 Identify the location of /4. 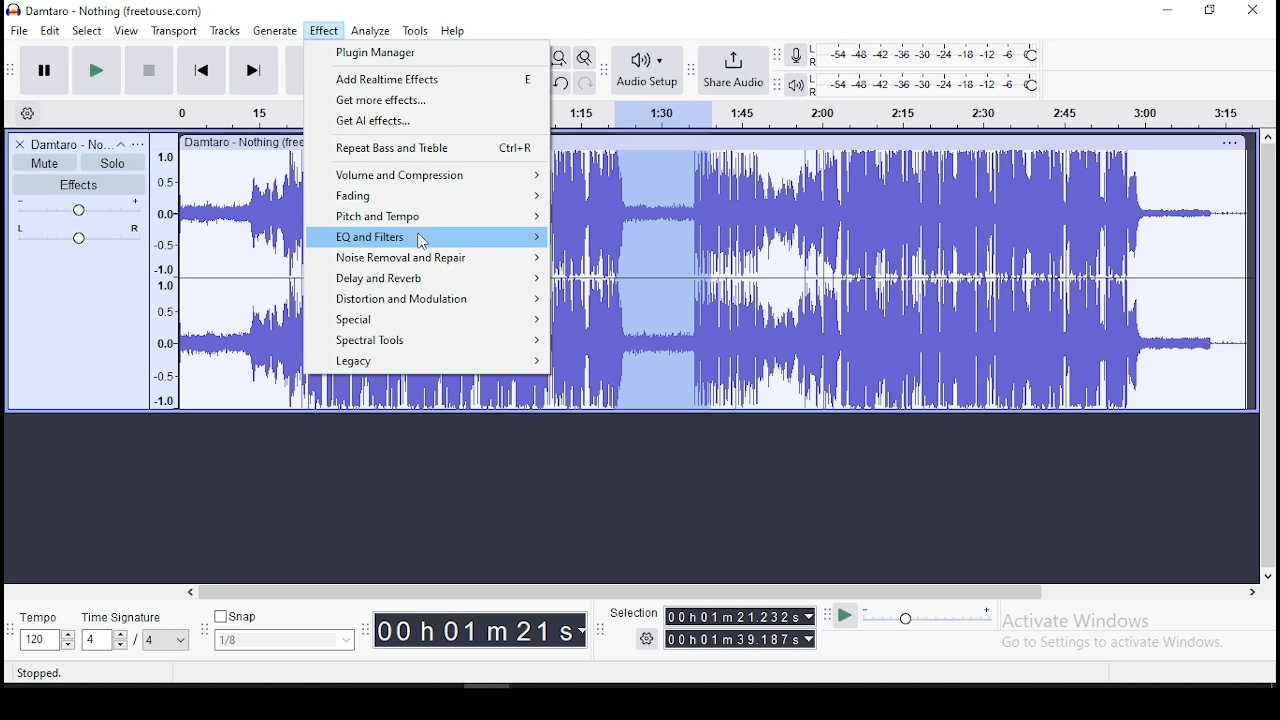
(150, 639).